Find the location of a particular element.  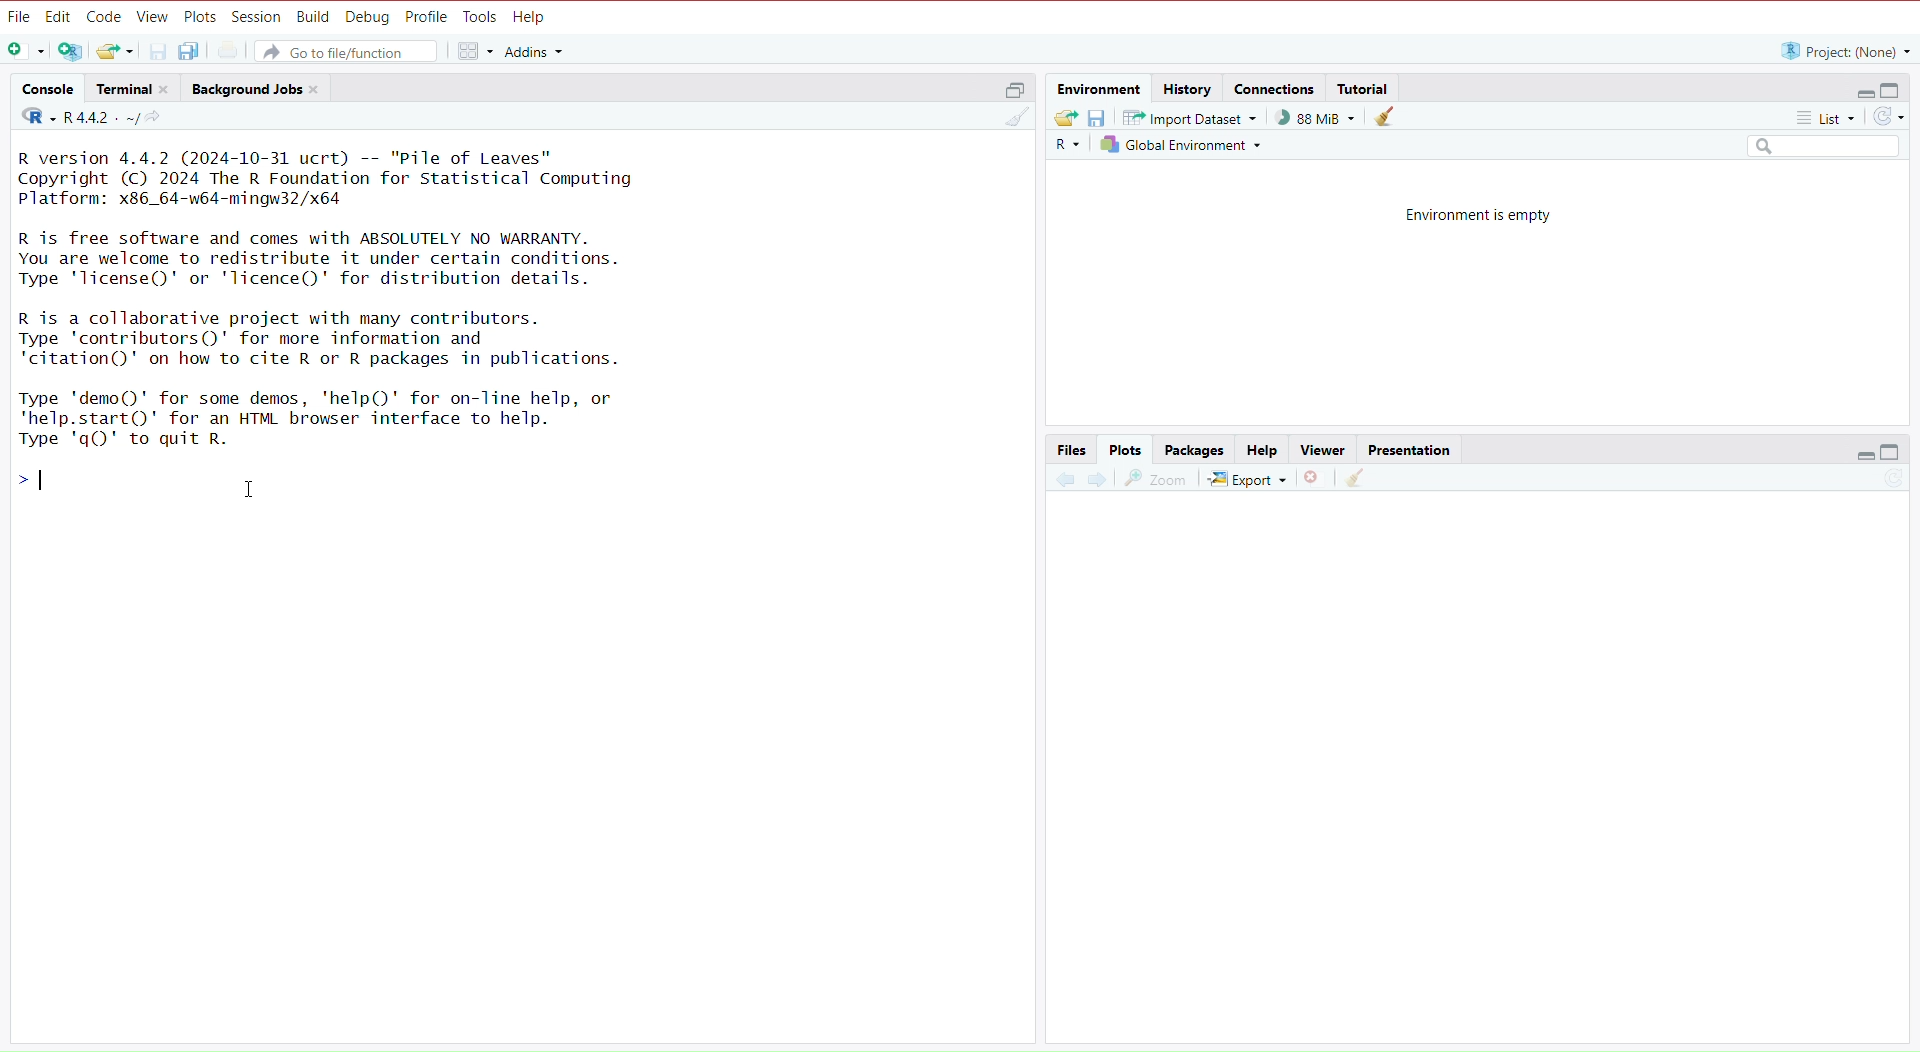

“R project: (None) ~ is located at coordinates (1846, 48).